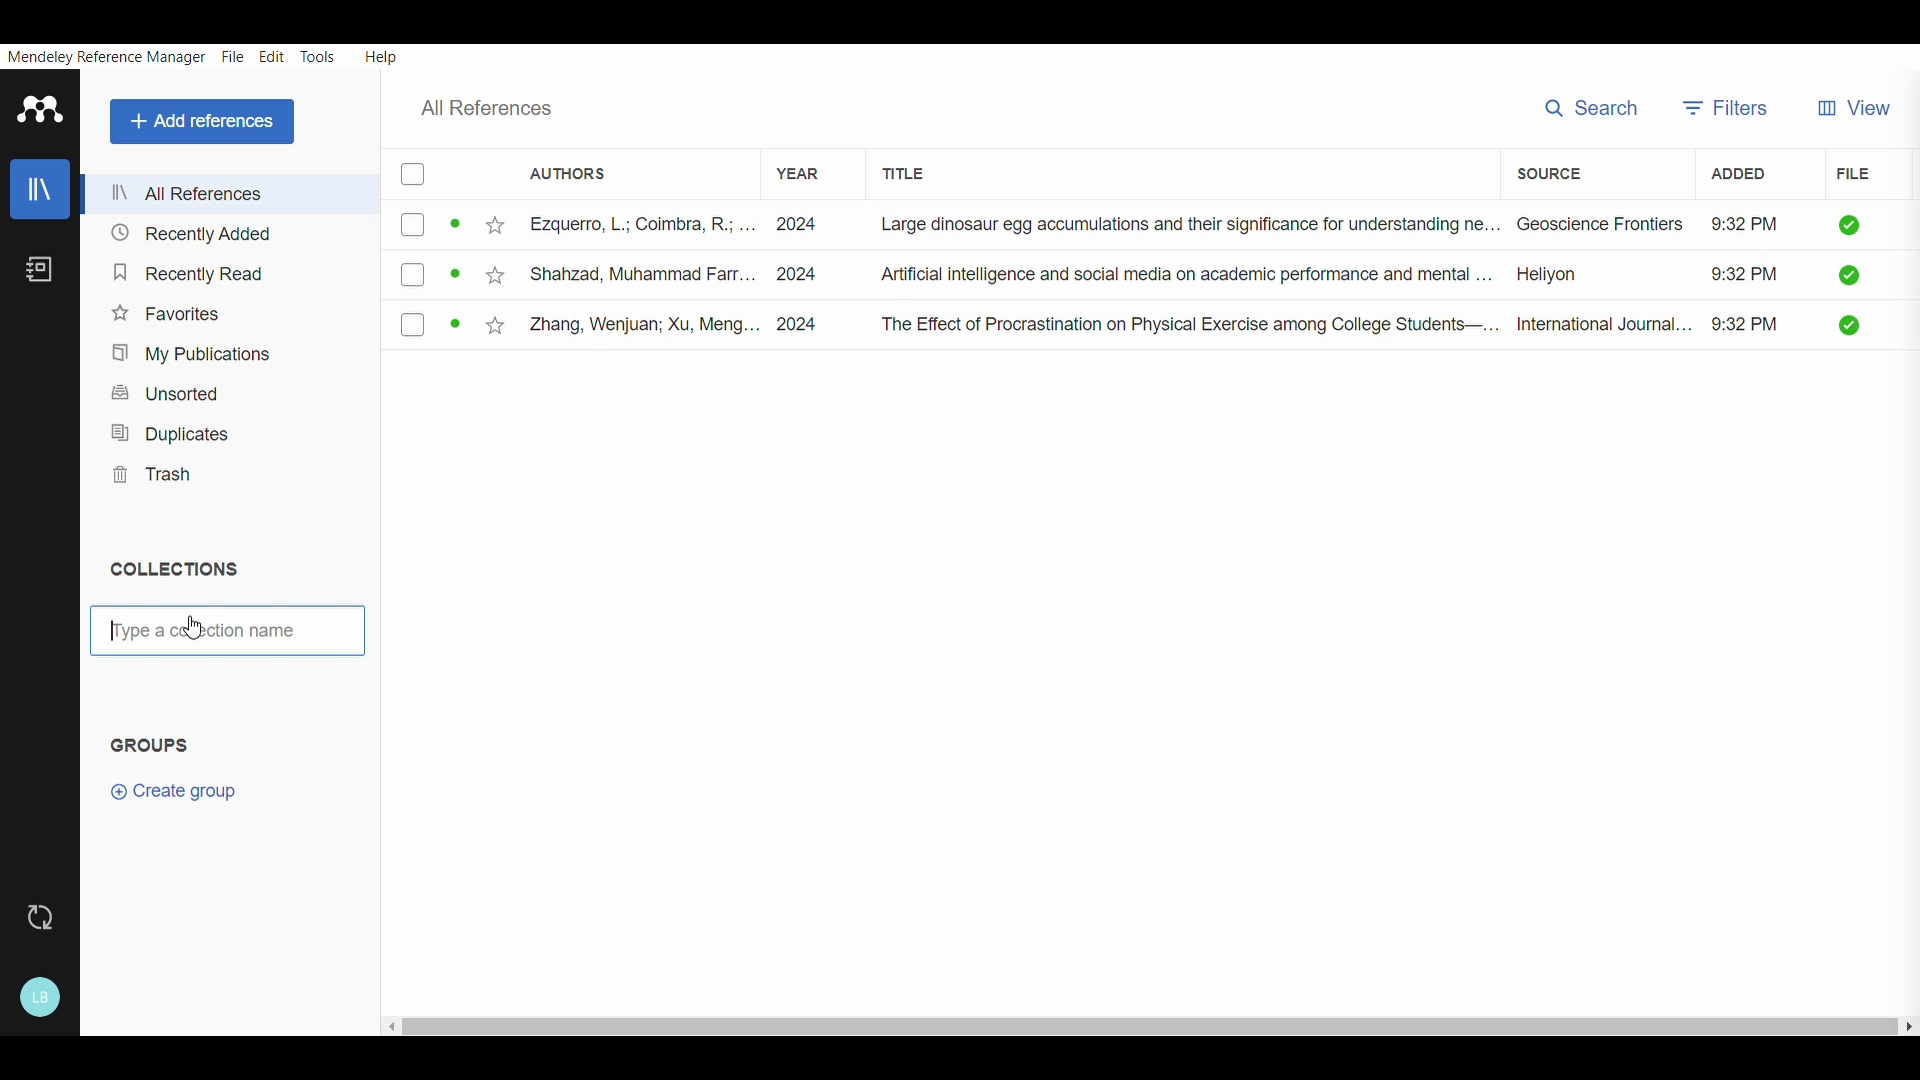 This screenshot has width=1920, height=1080. I want to click on Shahzad, Muhammad Farr., so click(609, 271).